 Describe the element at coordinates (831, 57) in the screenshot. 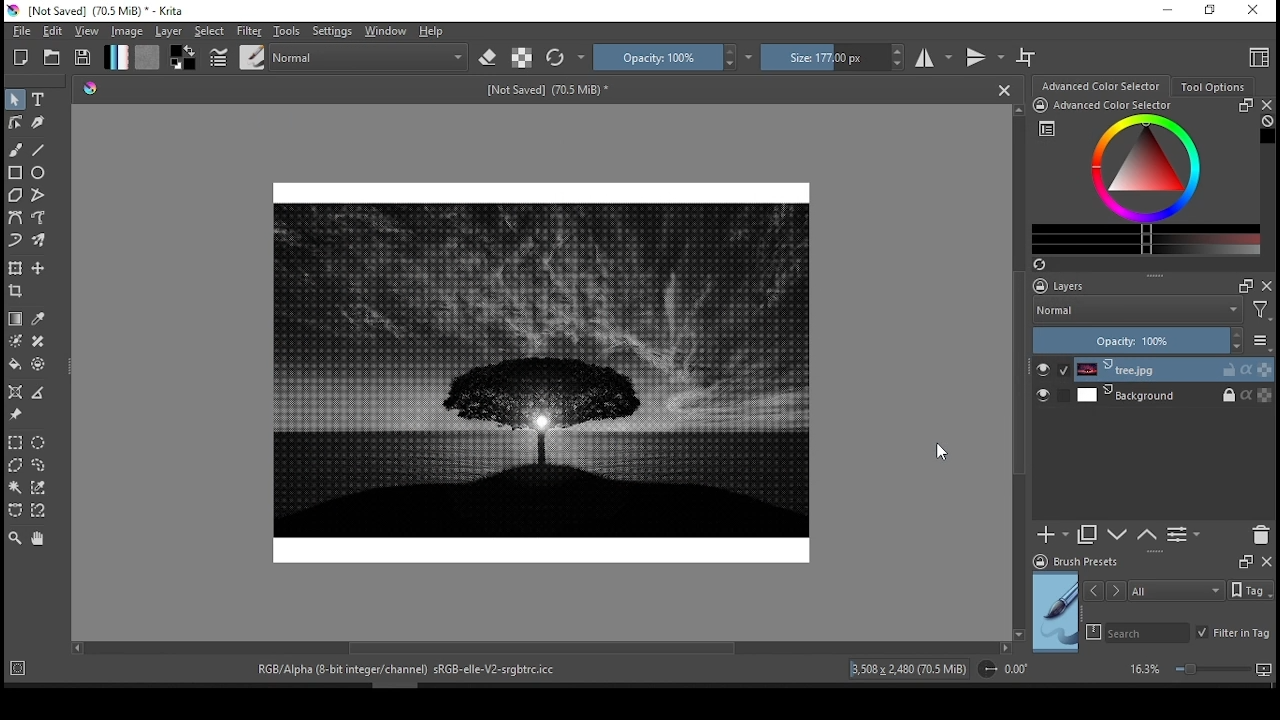

I see `size` at that location.